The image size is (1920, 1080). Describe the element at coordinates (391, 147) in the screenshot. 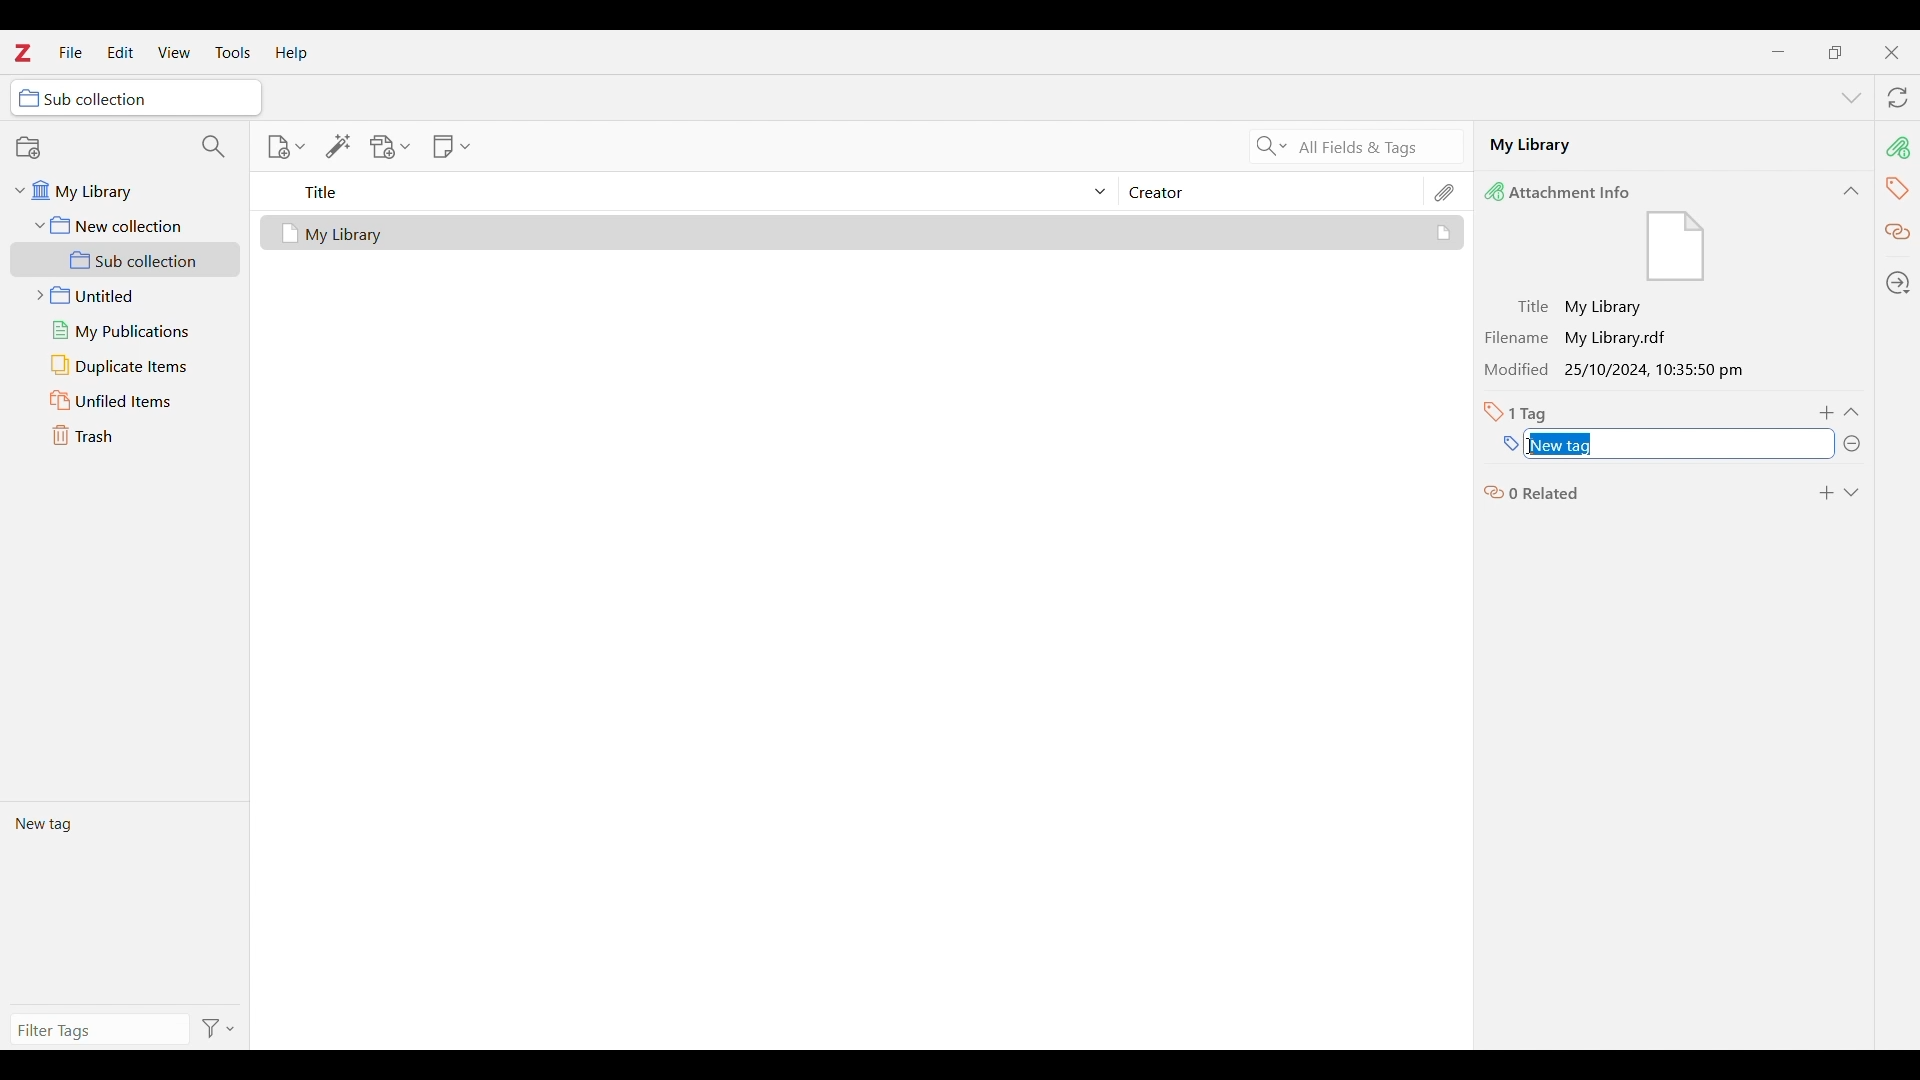

I see `Add attachment options` at that location.